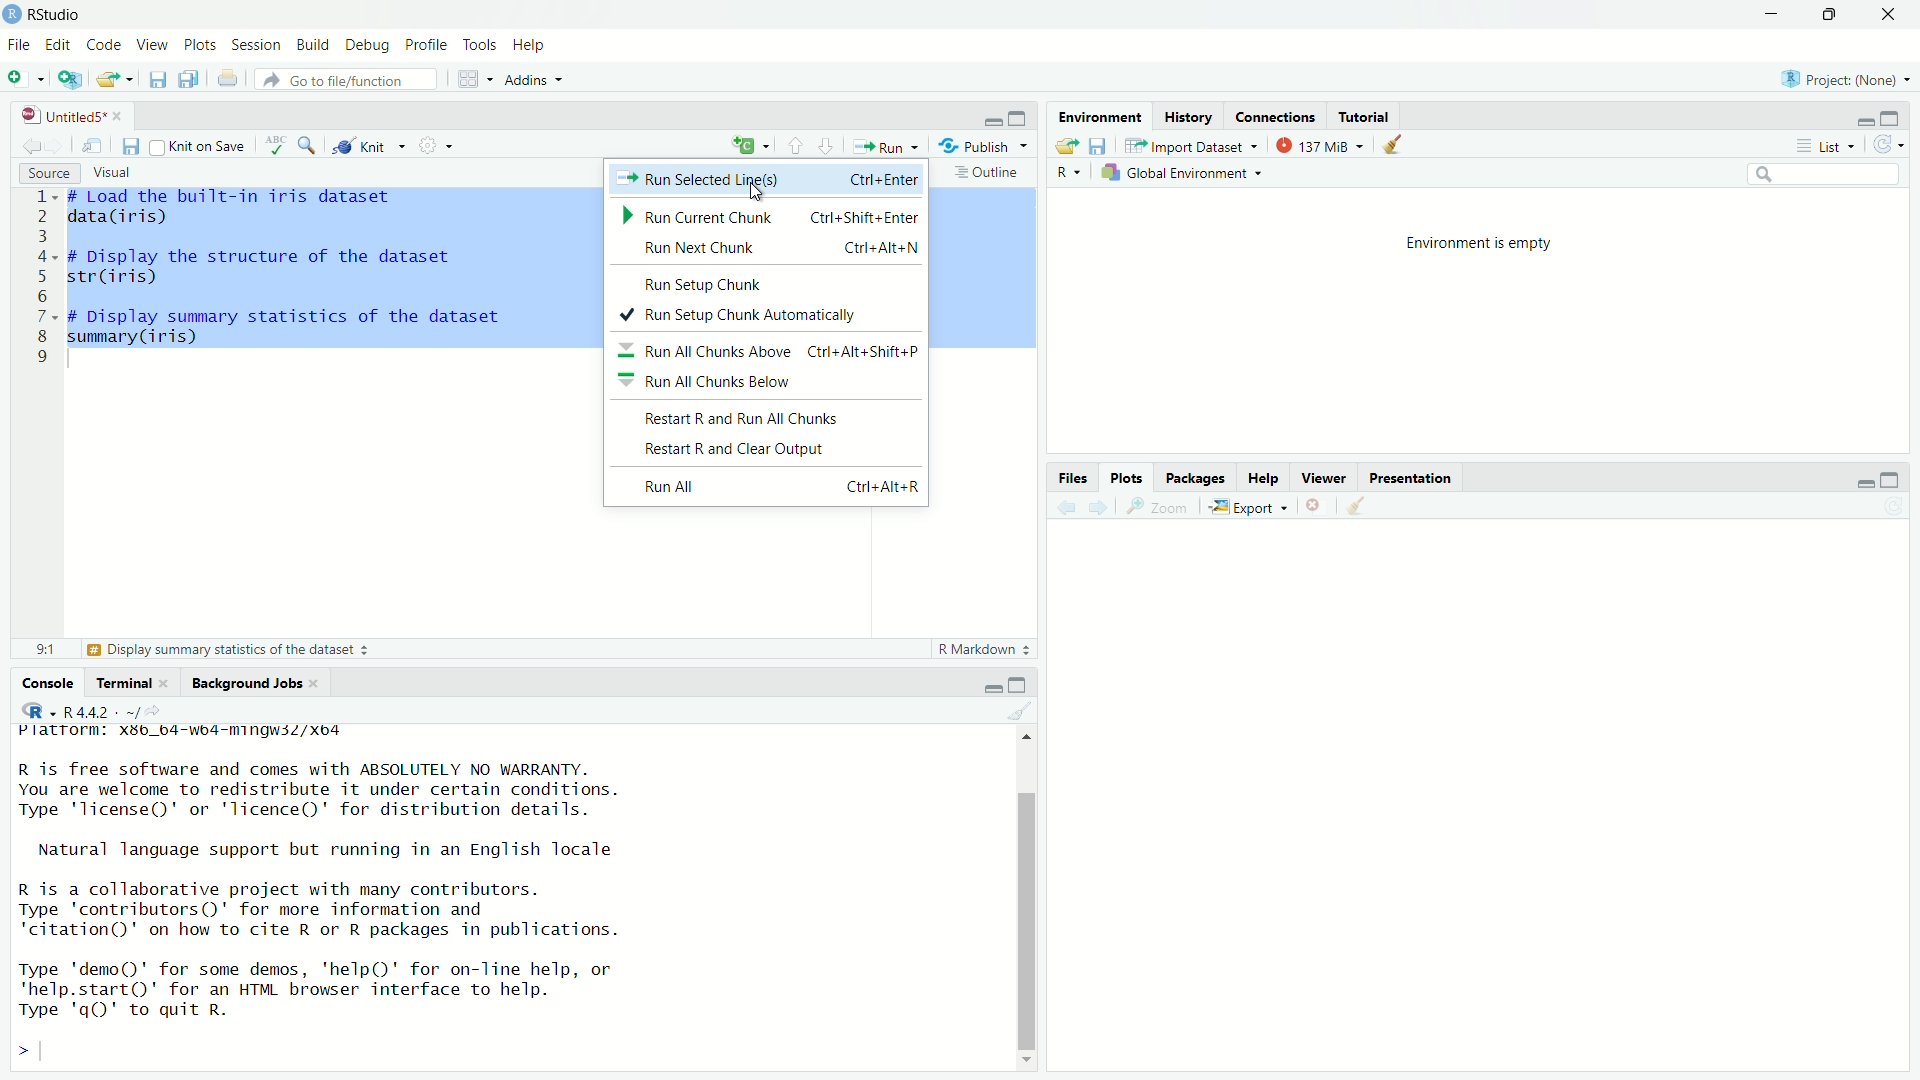 The height and width of the screenshot is (1080, 1920). Describe the element at coordinates (1073, 477) in the screenshot. I see `Files` at that location.